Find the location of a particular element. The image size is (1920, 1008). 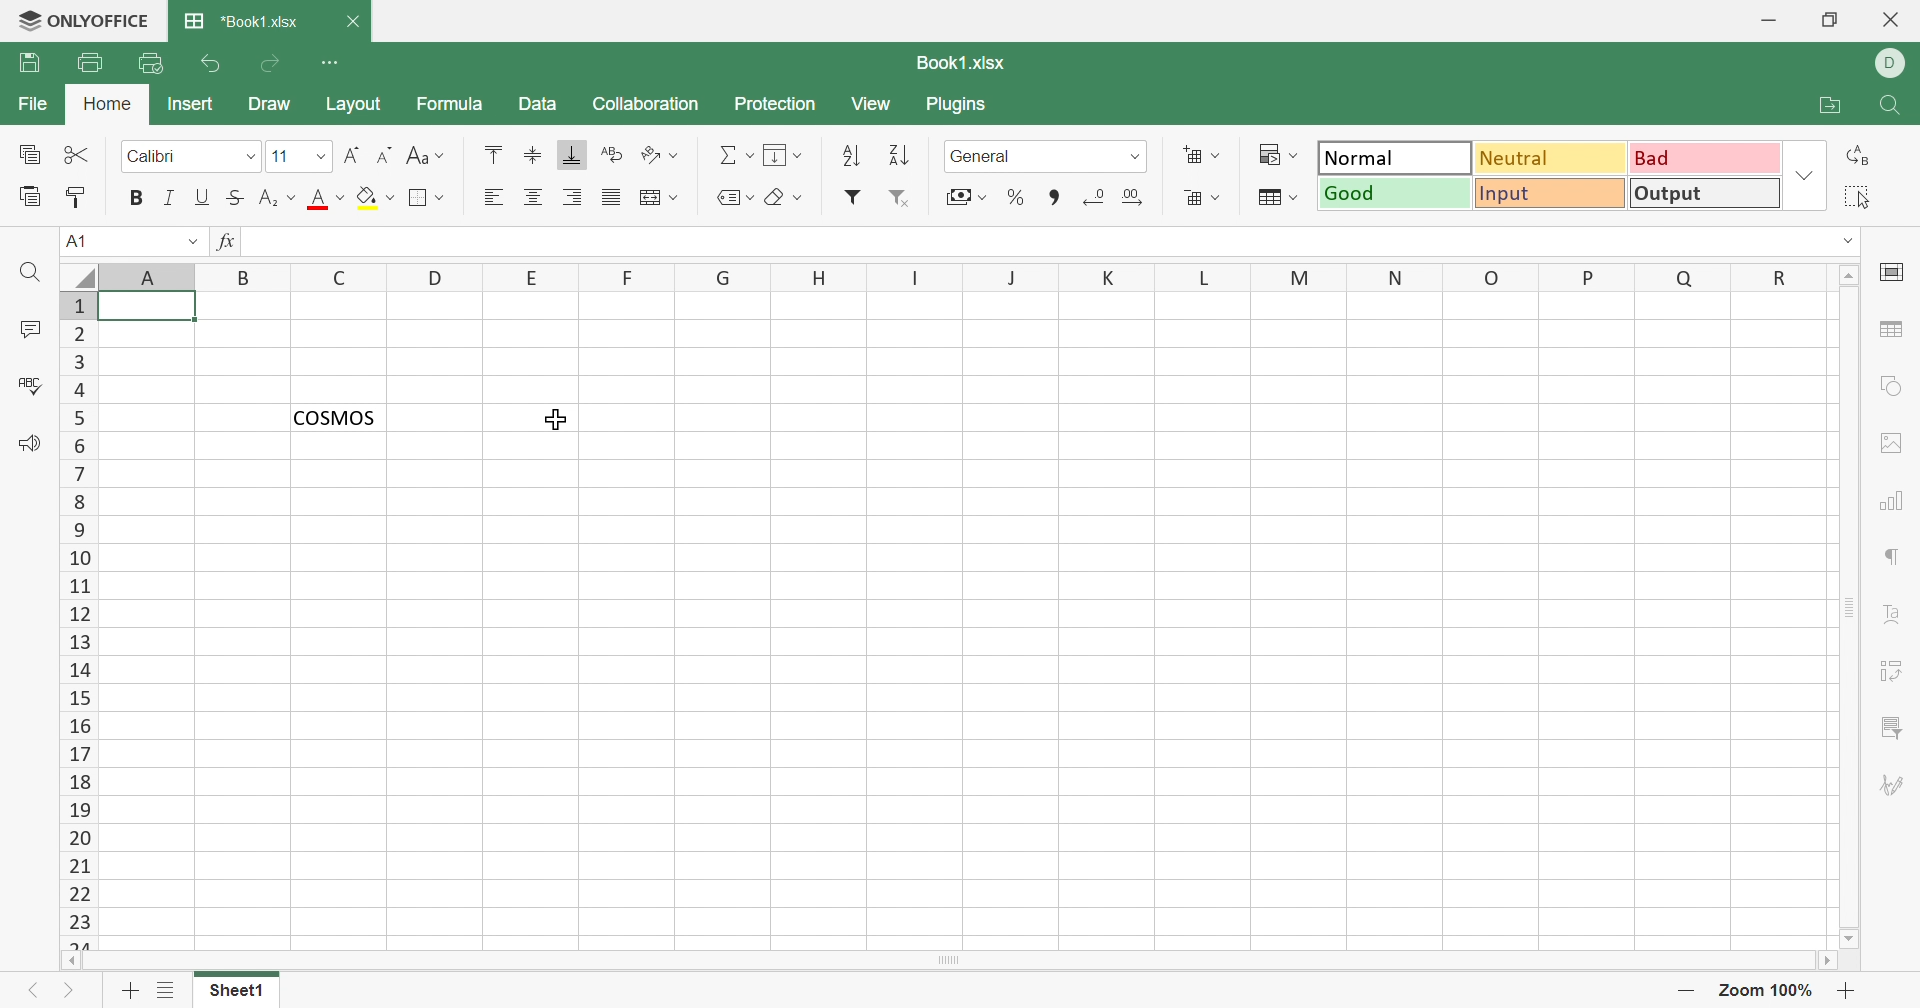

Draw is located at coordinates (270, 105).